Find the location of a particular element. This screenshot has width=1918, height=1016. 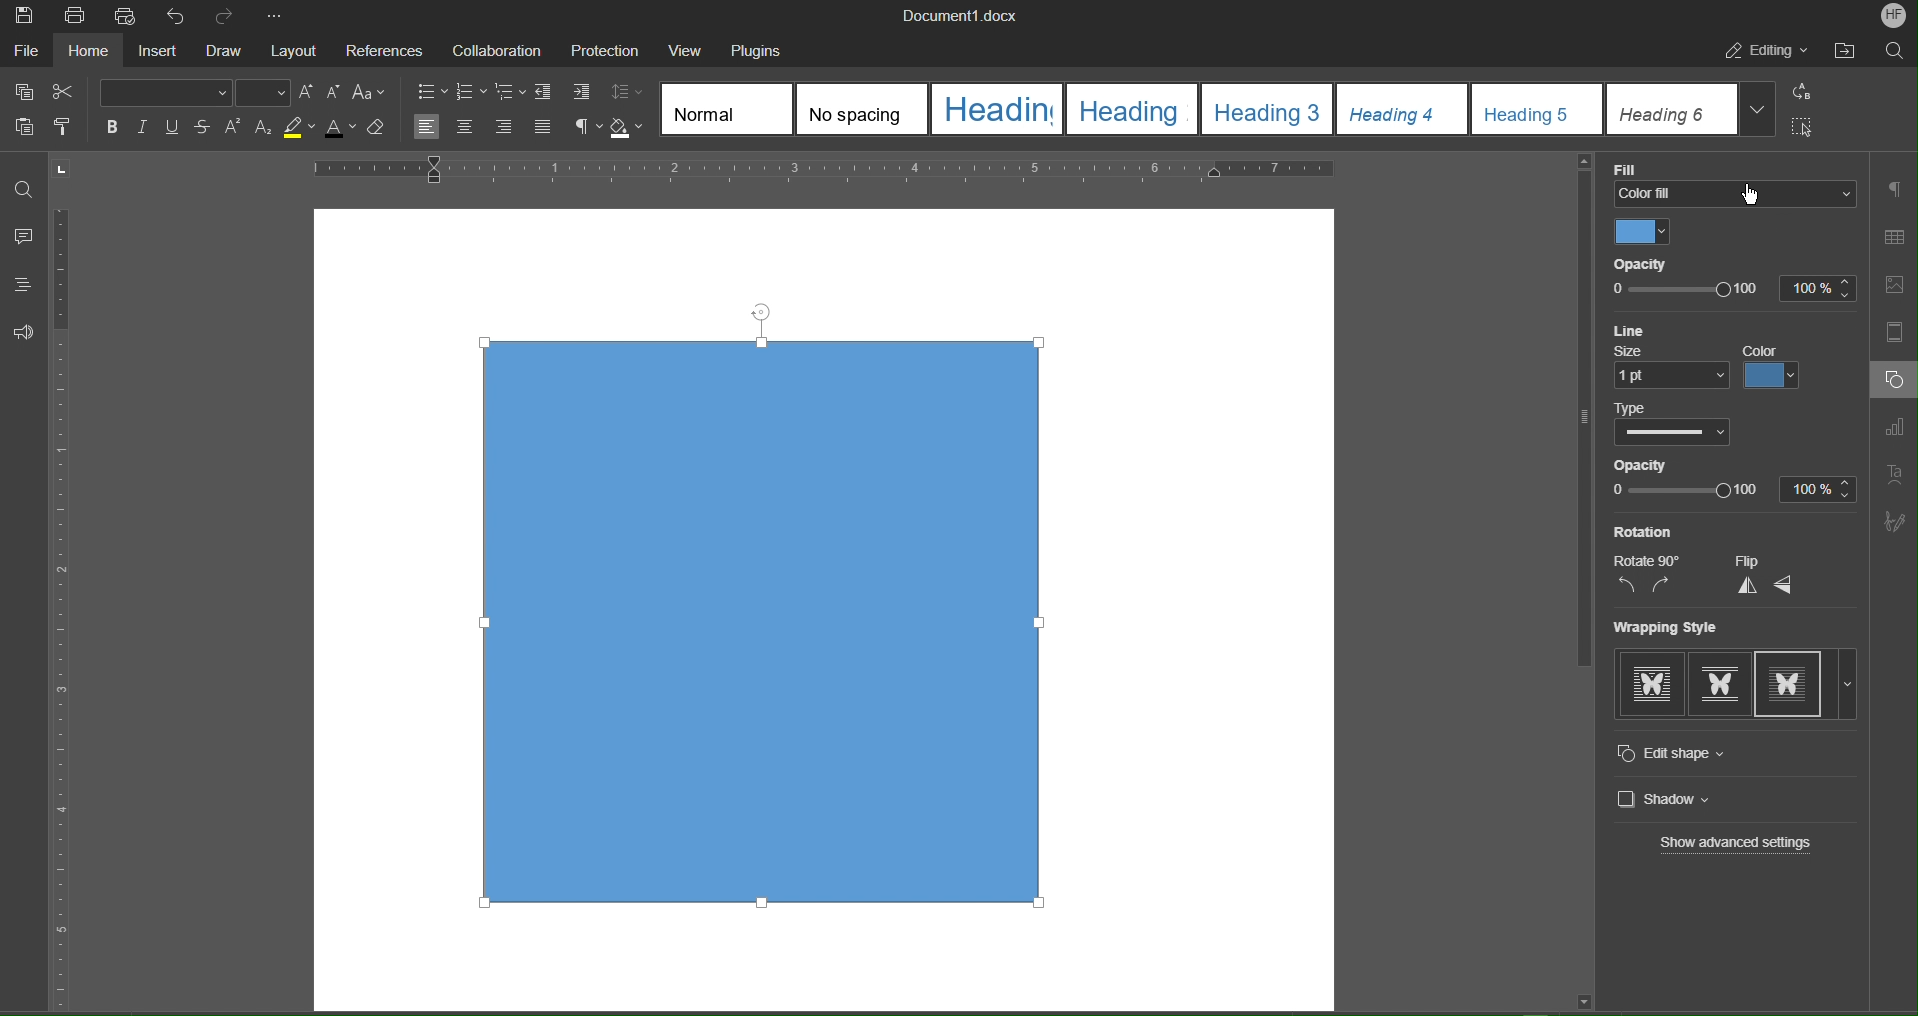

Draw is located at coordinates (226, 50).